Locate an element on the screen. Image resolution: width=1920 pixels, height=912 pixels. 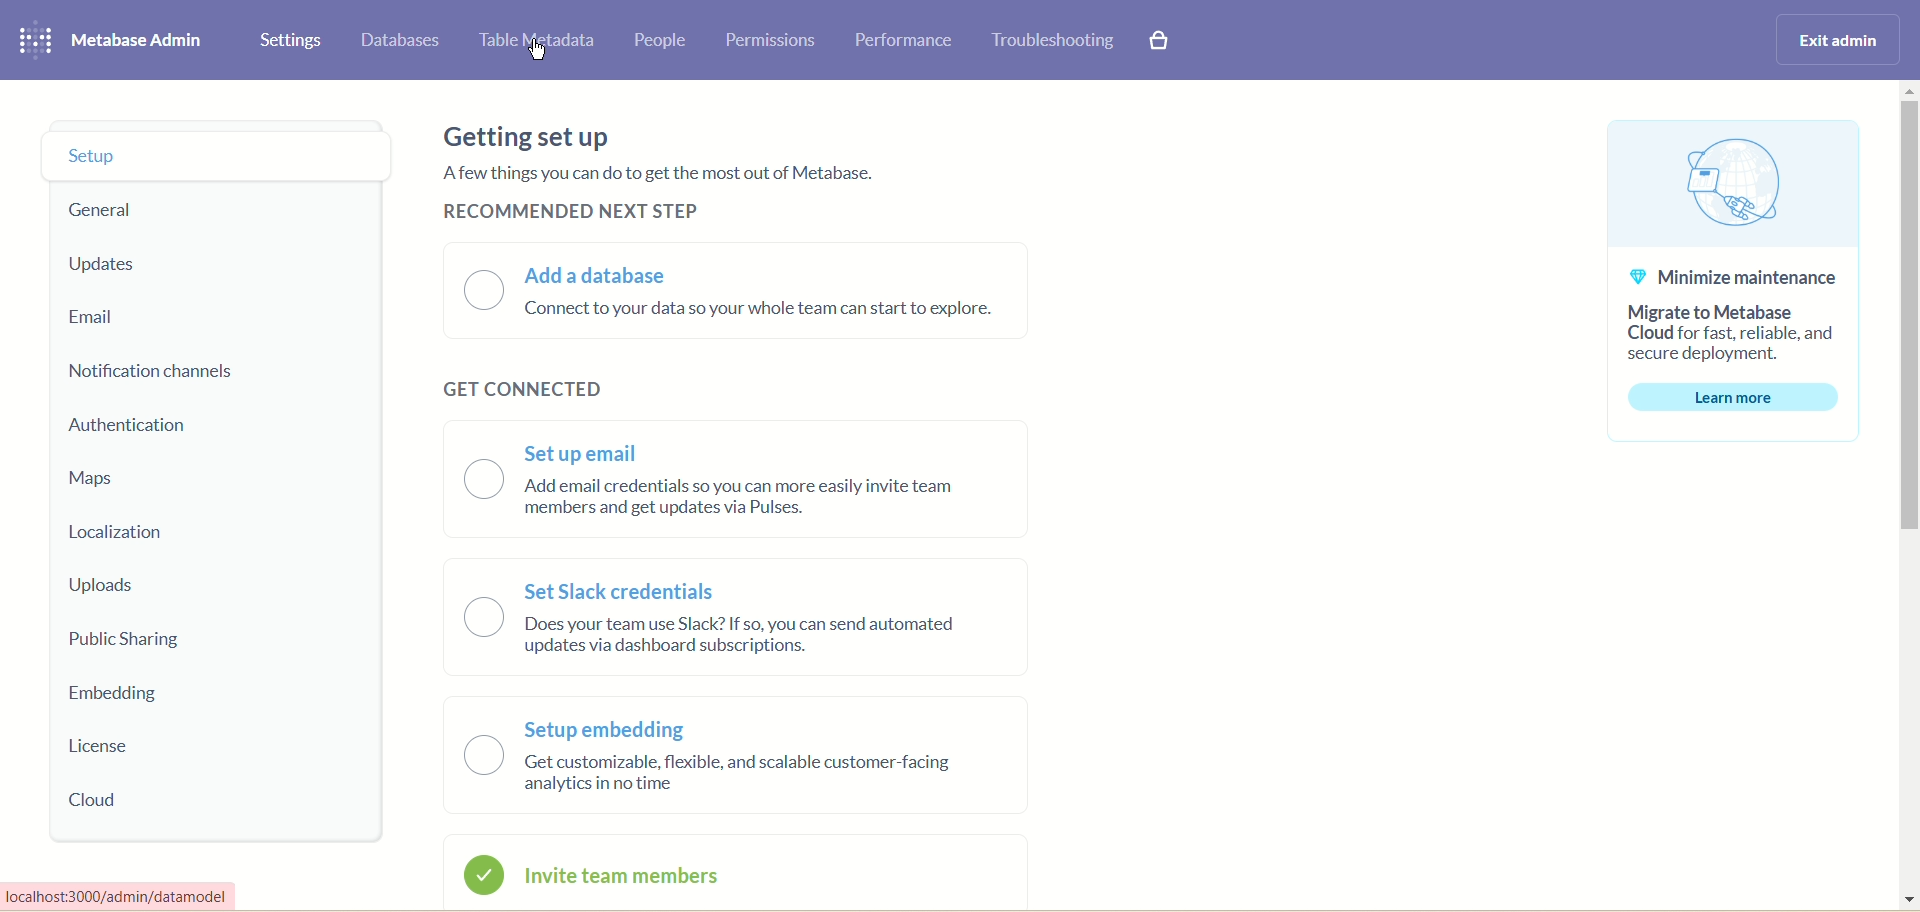
exit admin is located at coordinates (1833, 42).